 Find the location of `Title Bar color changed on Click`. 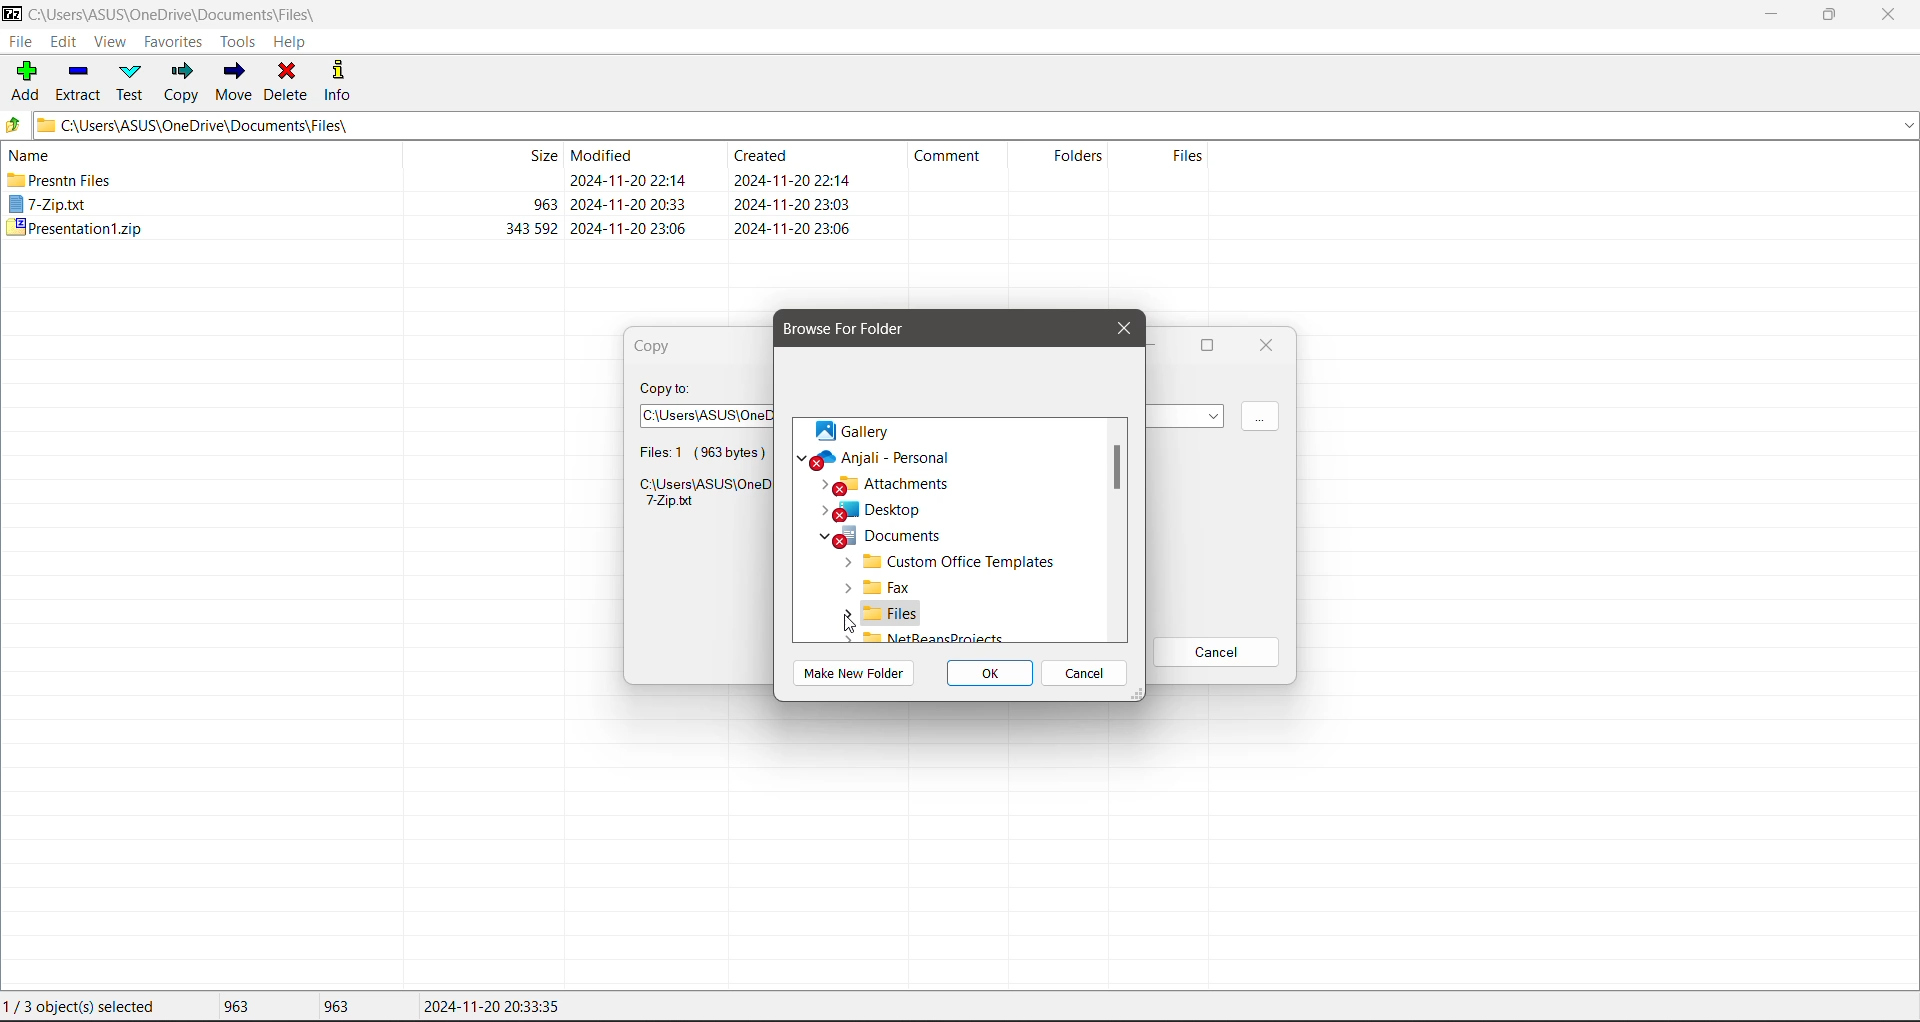

Title Bar color changed on Click is located at coordinates (694, 13).